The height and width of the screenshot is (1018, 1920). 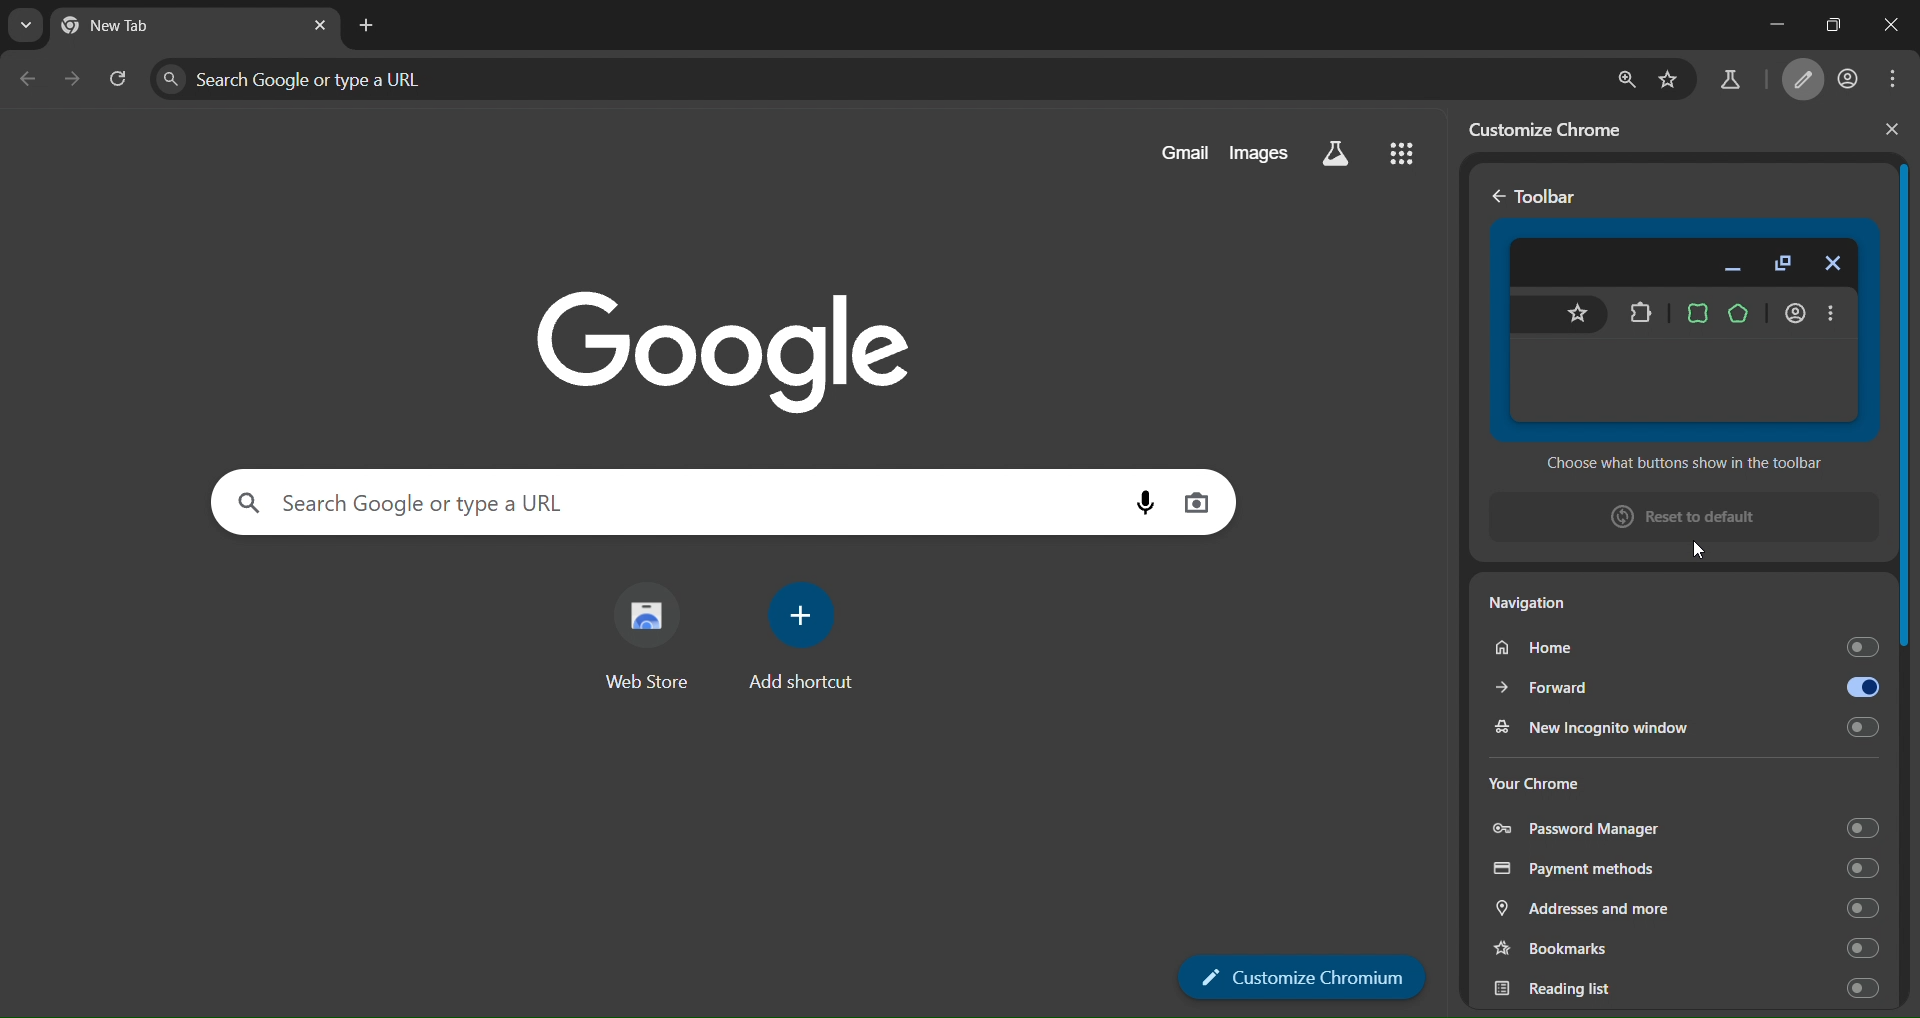 What do you see at coordinates (1848, 81) in the screenshot?
I see `account` at bounding box center [1848, 81].